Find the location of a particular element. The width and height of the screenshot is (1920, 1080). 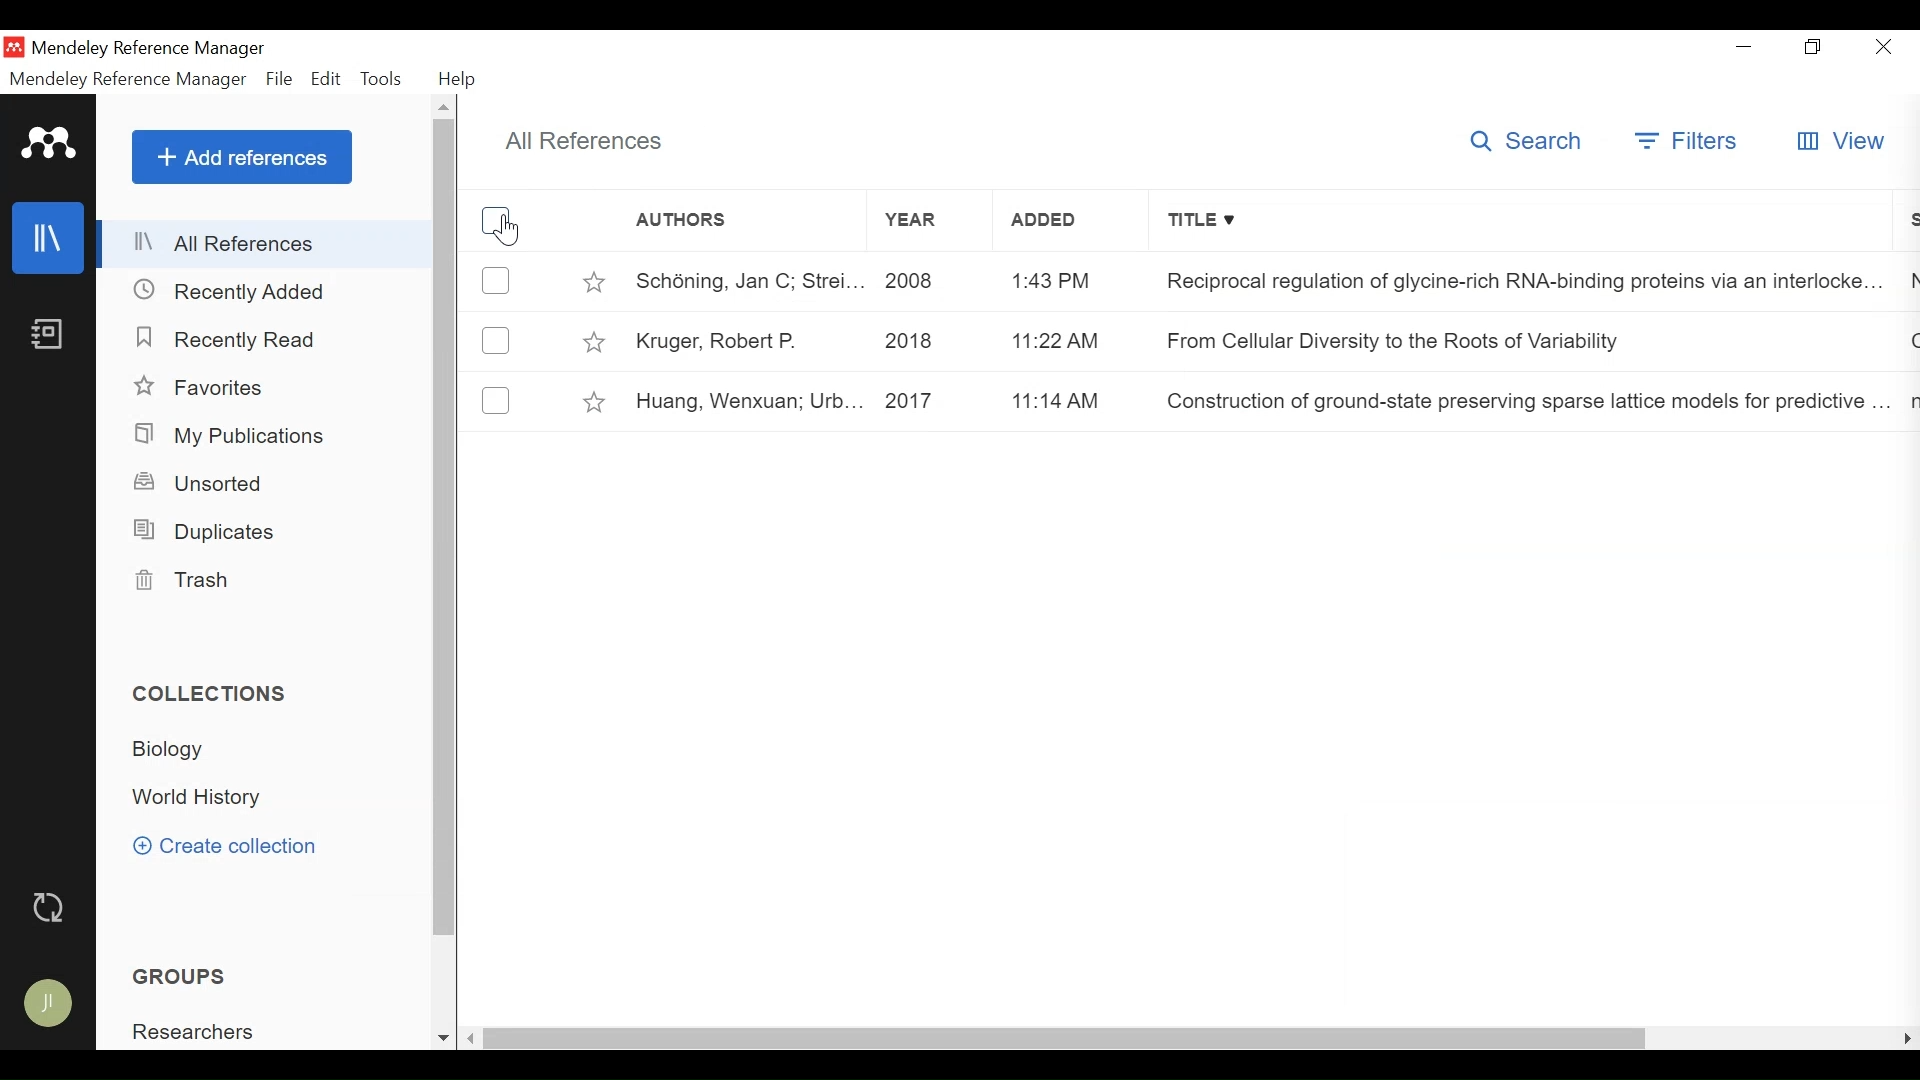

Search is located at coordinates (1531, 144).